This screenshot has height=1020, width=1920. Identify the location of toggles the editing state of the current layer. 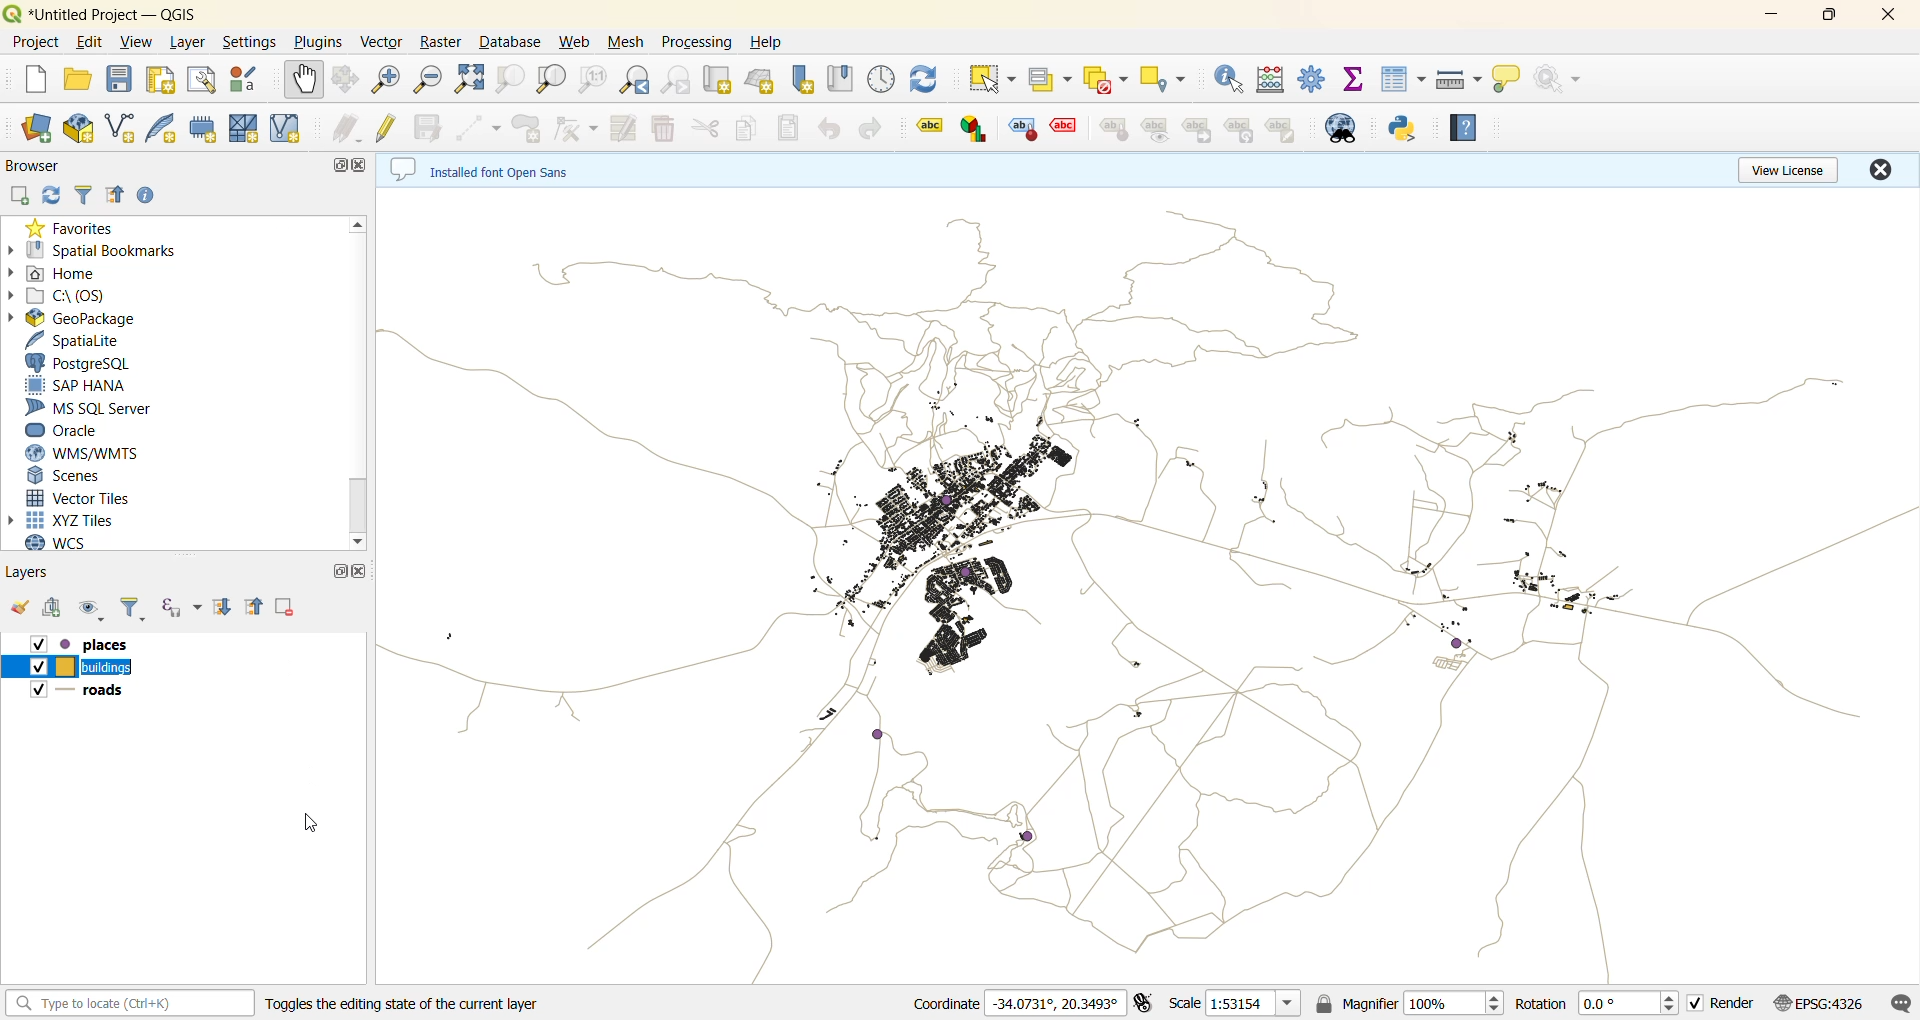
(424, 1002).